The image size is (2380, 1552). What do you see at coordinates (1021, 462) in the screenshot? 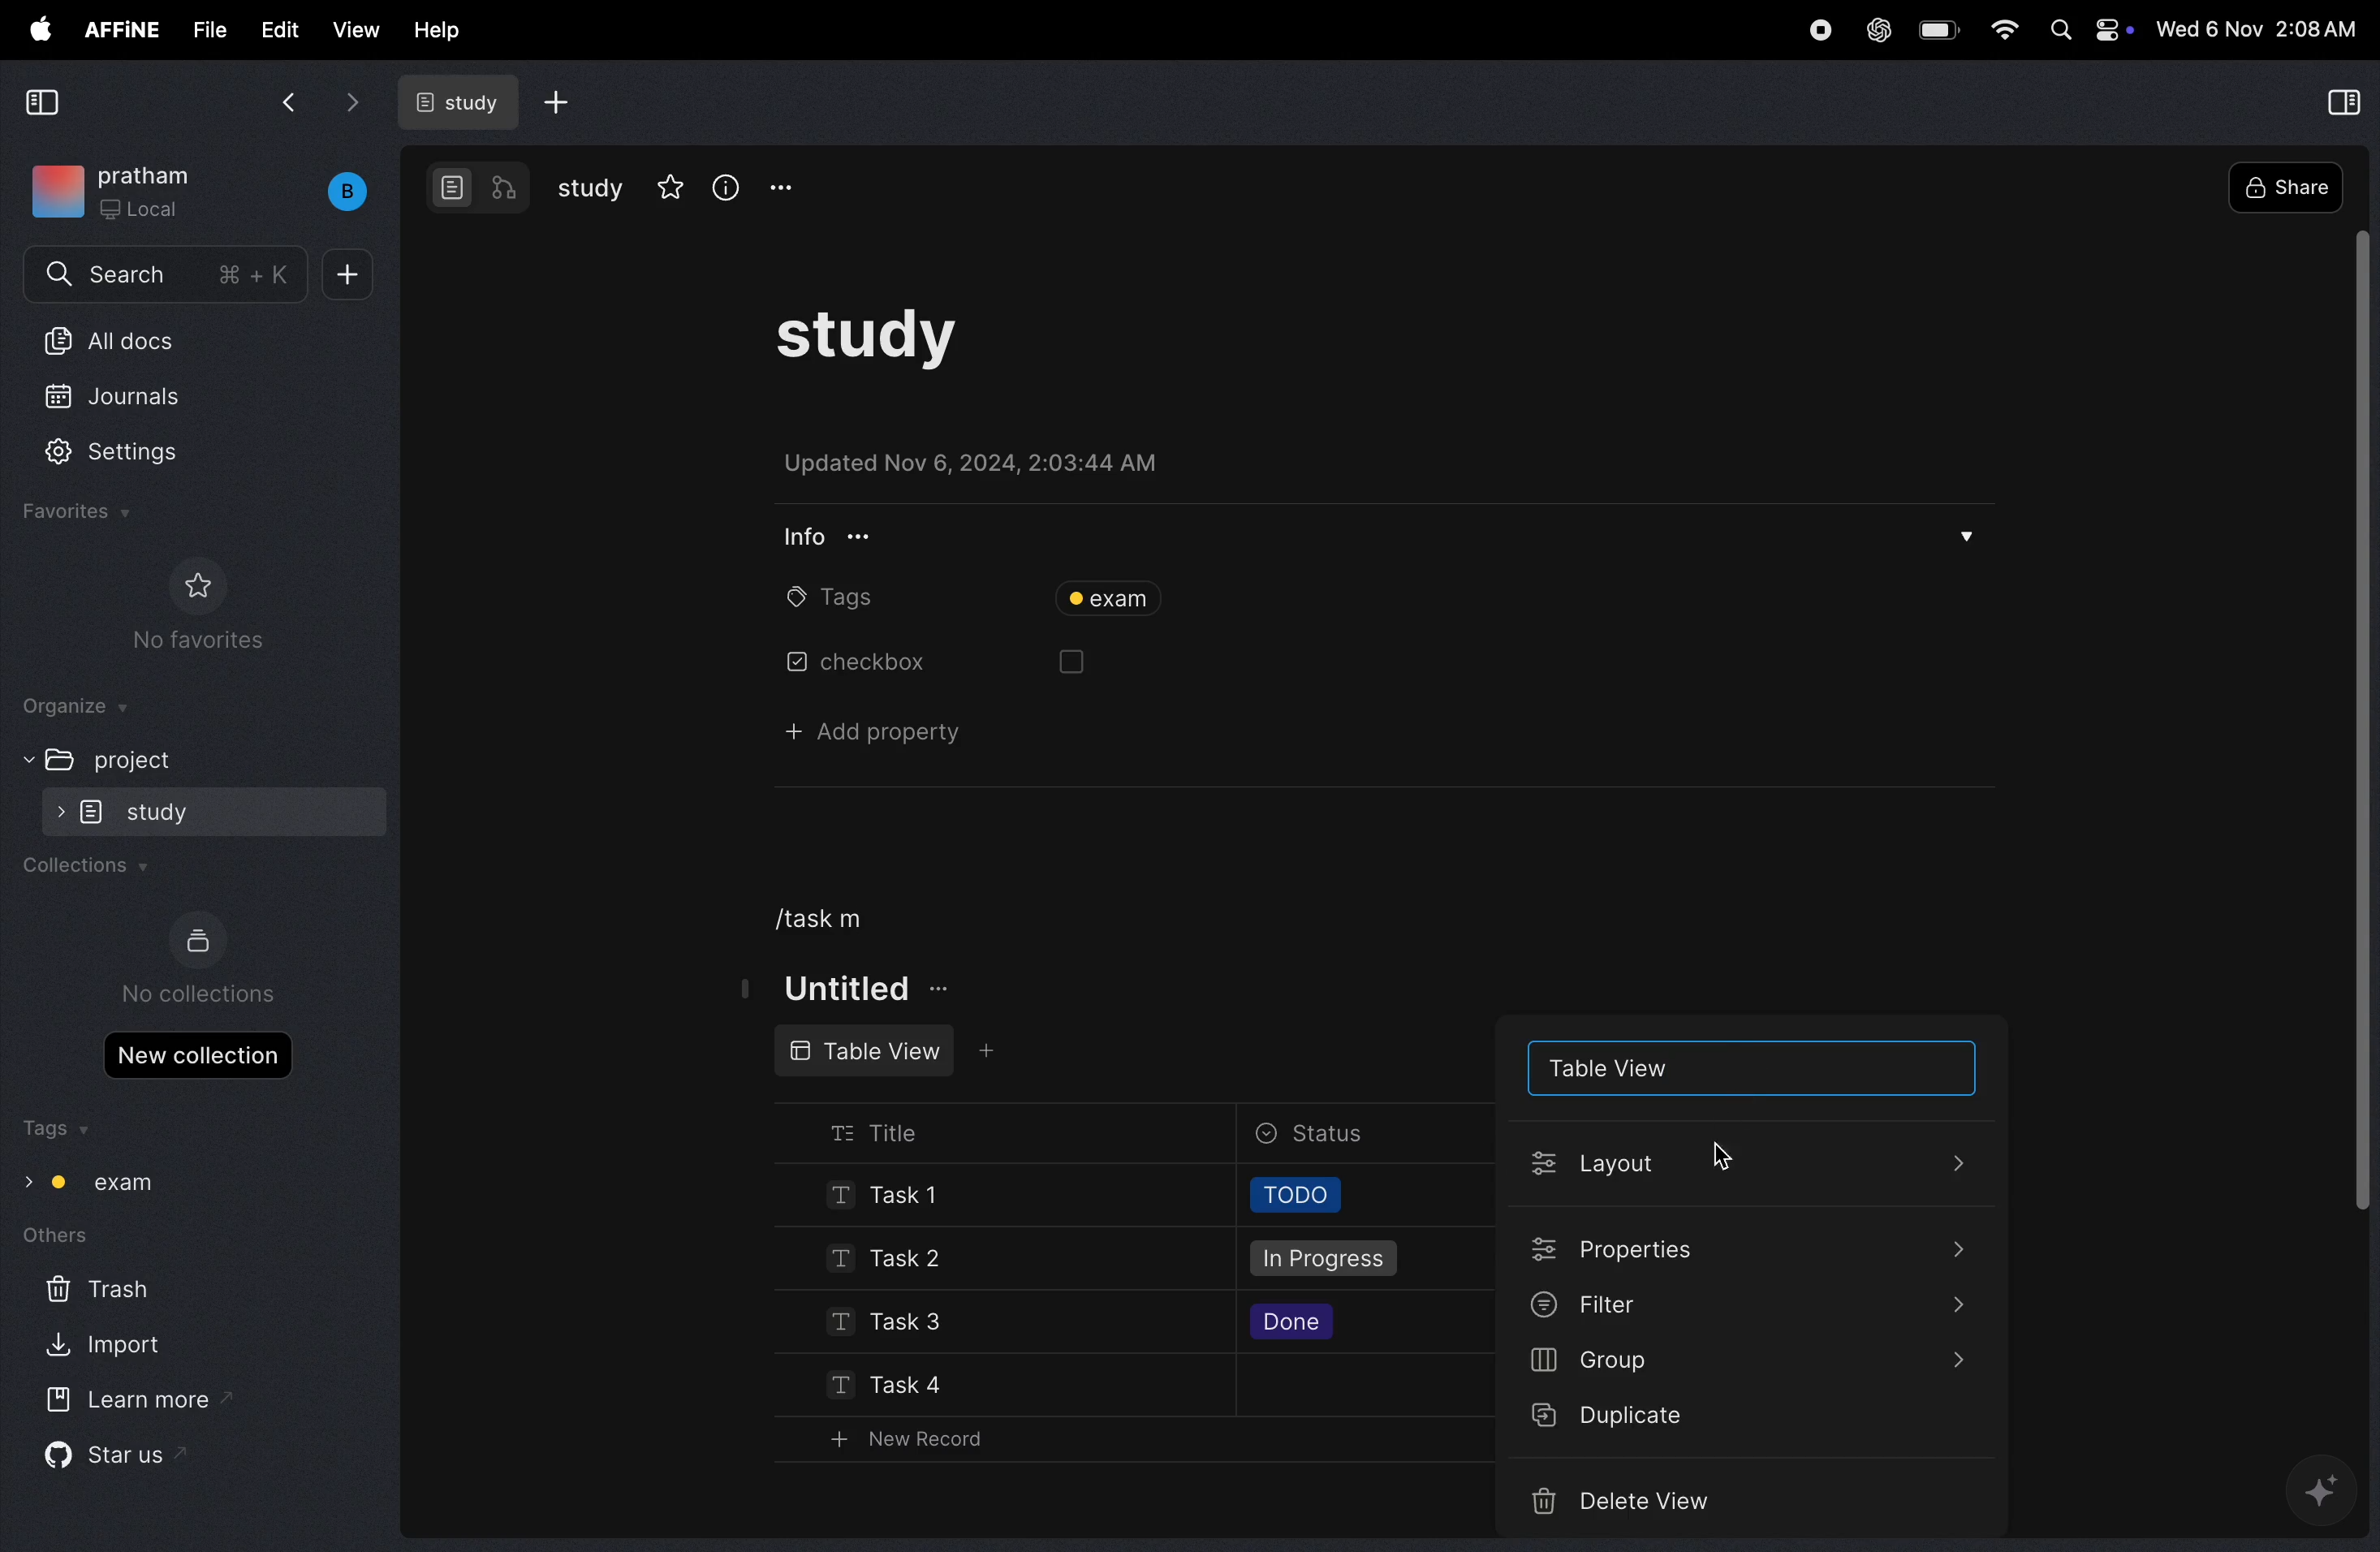
I see `updated on` at bounding box center [1021, 462].